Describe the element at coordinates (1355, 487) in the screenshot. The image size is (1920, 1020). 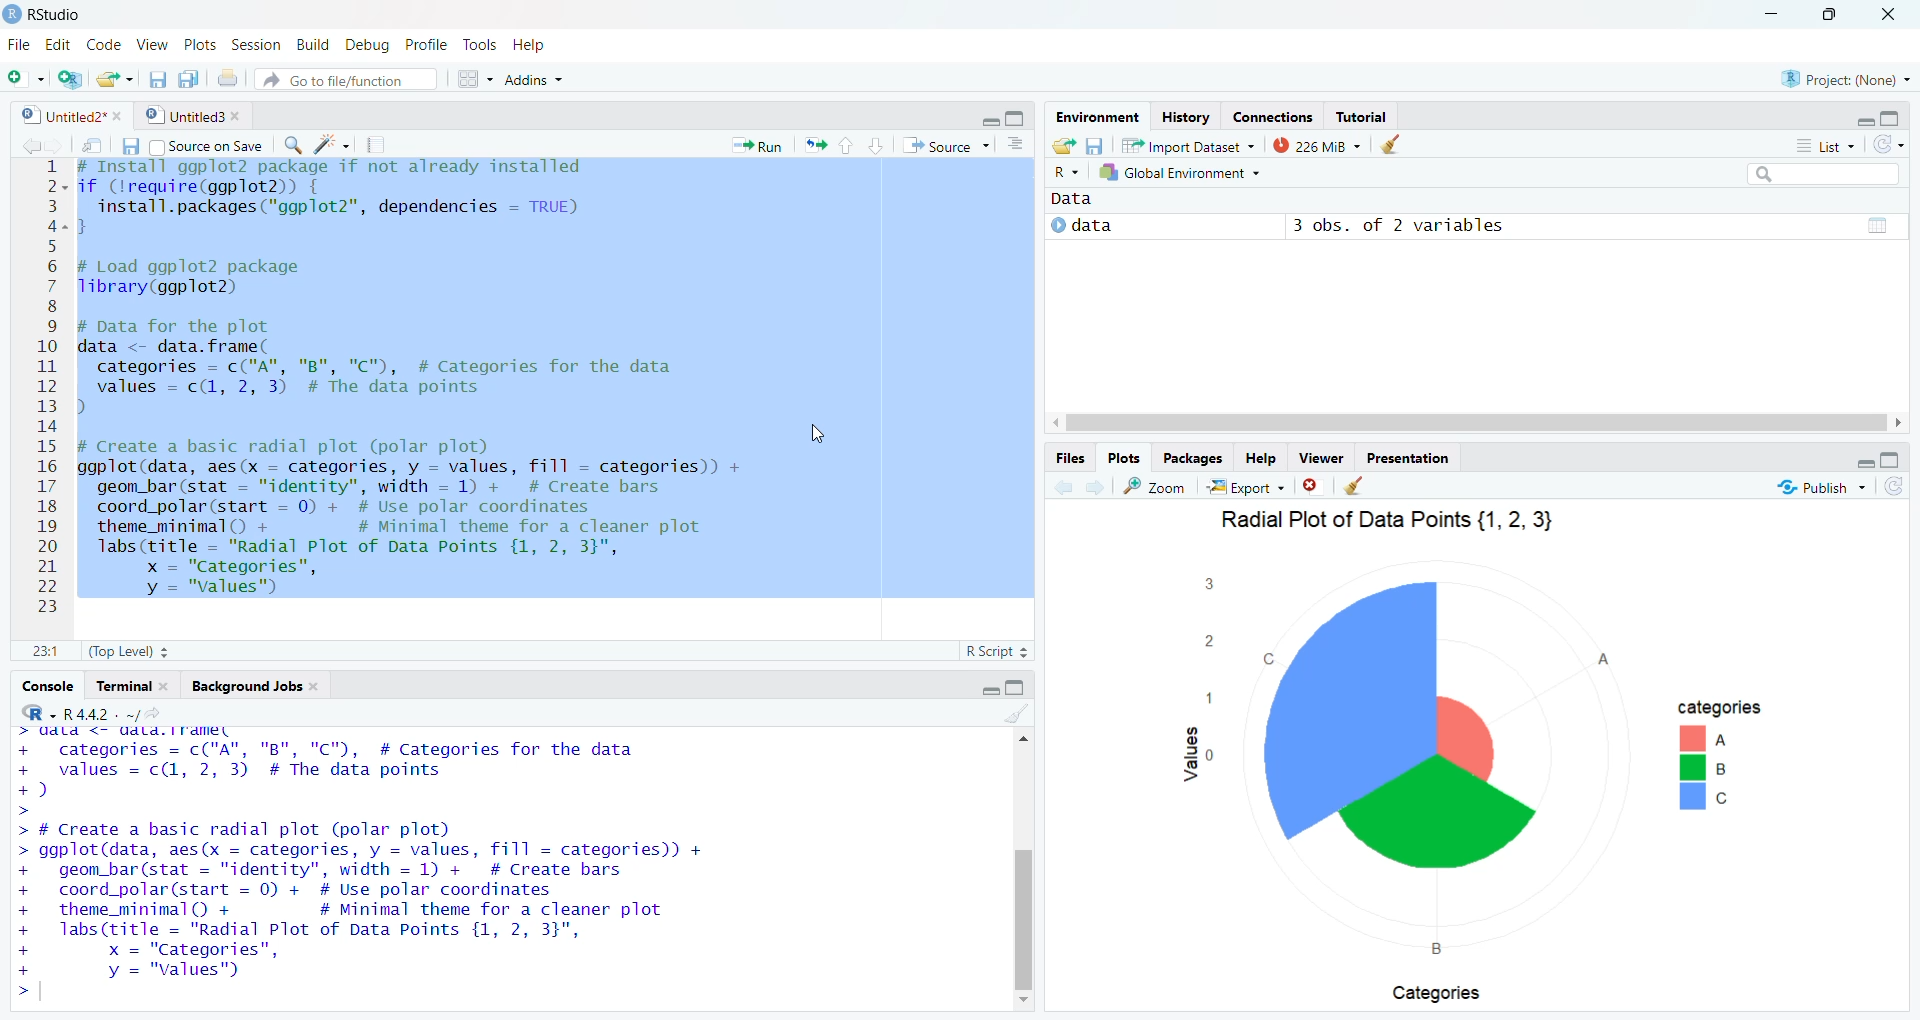
I see `cleaner` at that location.